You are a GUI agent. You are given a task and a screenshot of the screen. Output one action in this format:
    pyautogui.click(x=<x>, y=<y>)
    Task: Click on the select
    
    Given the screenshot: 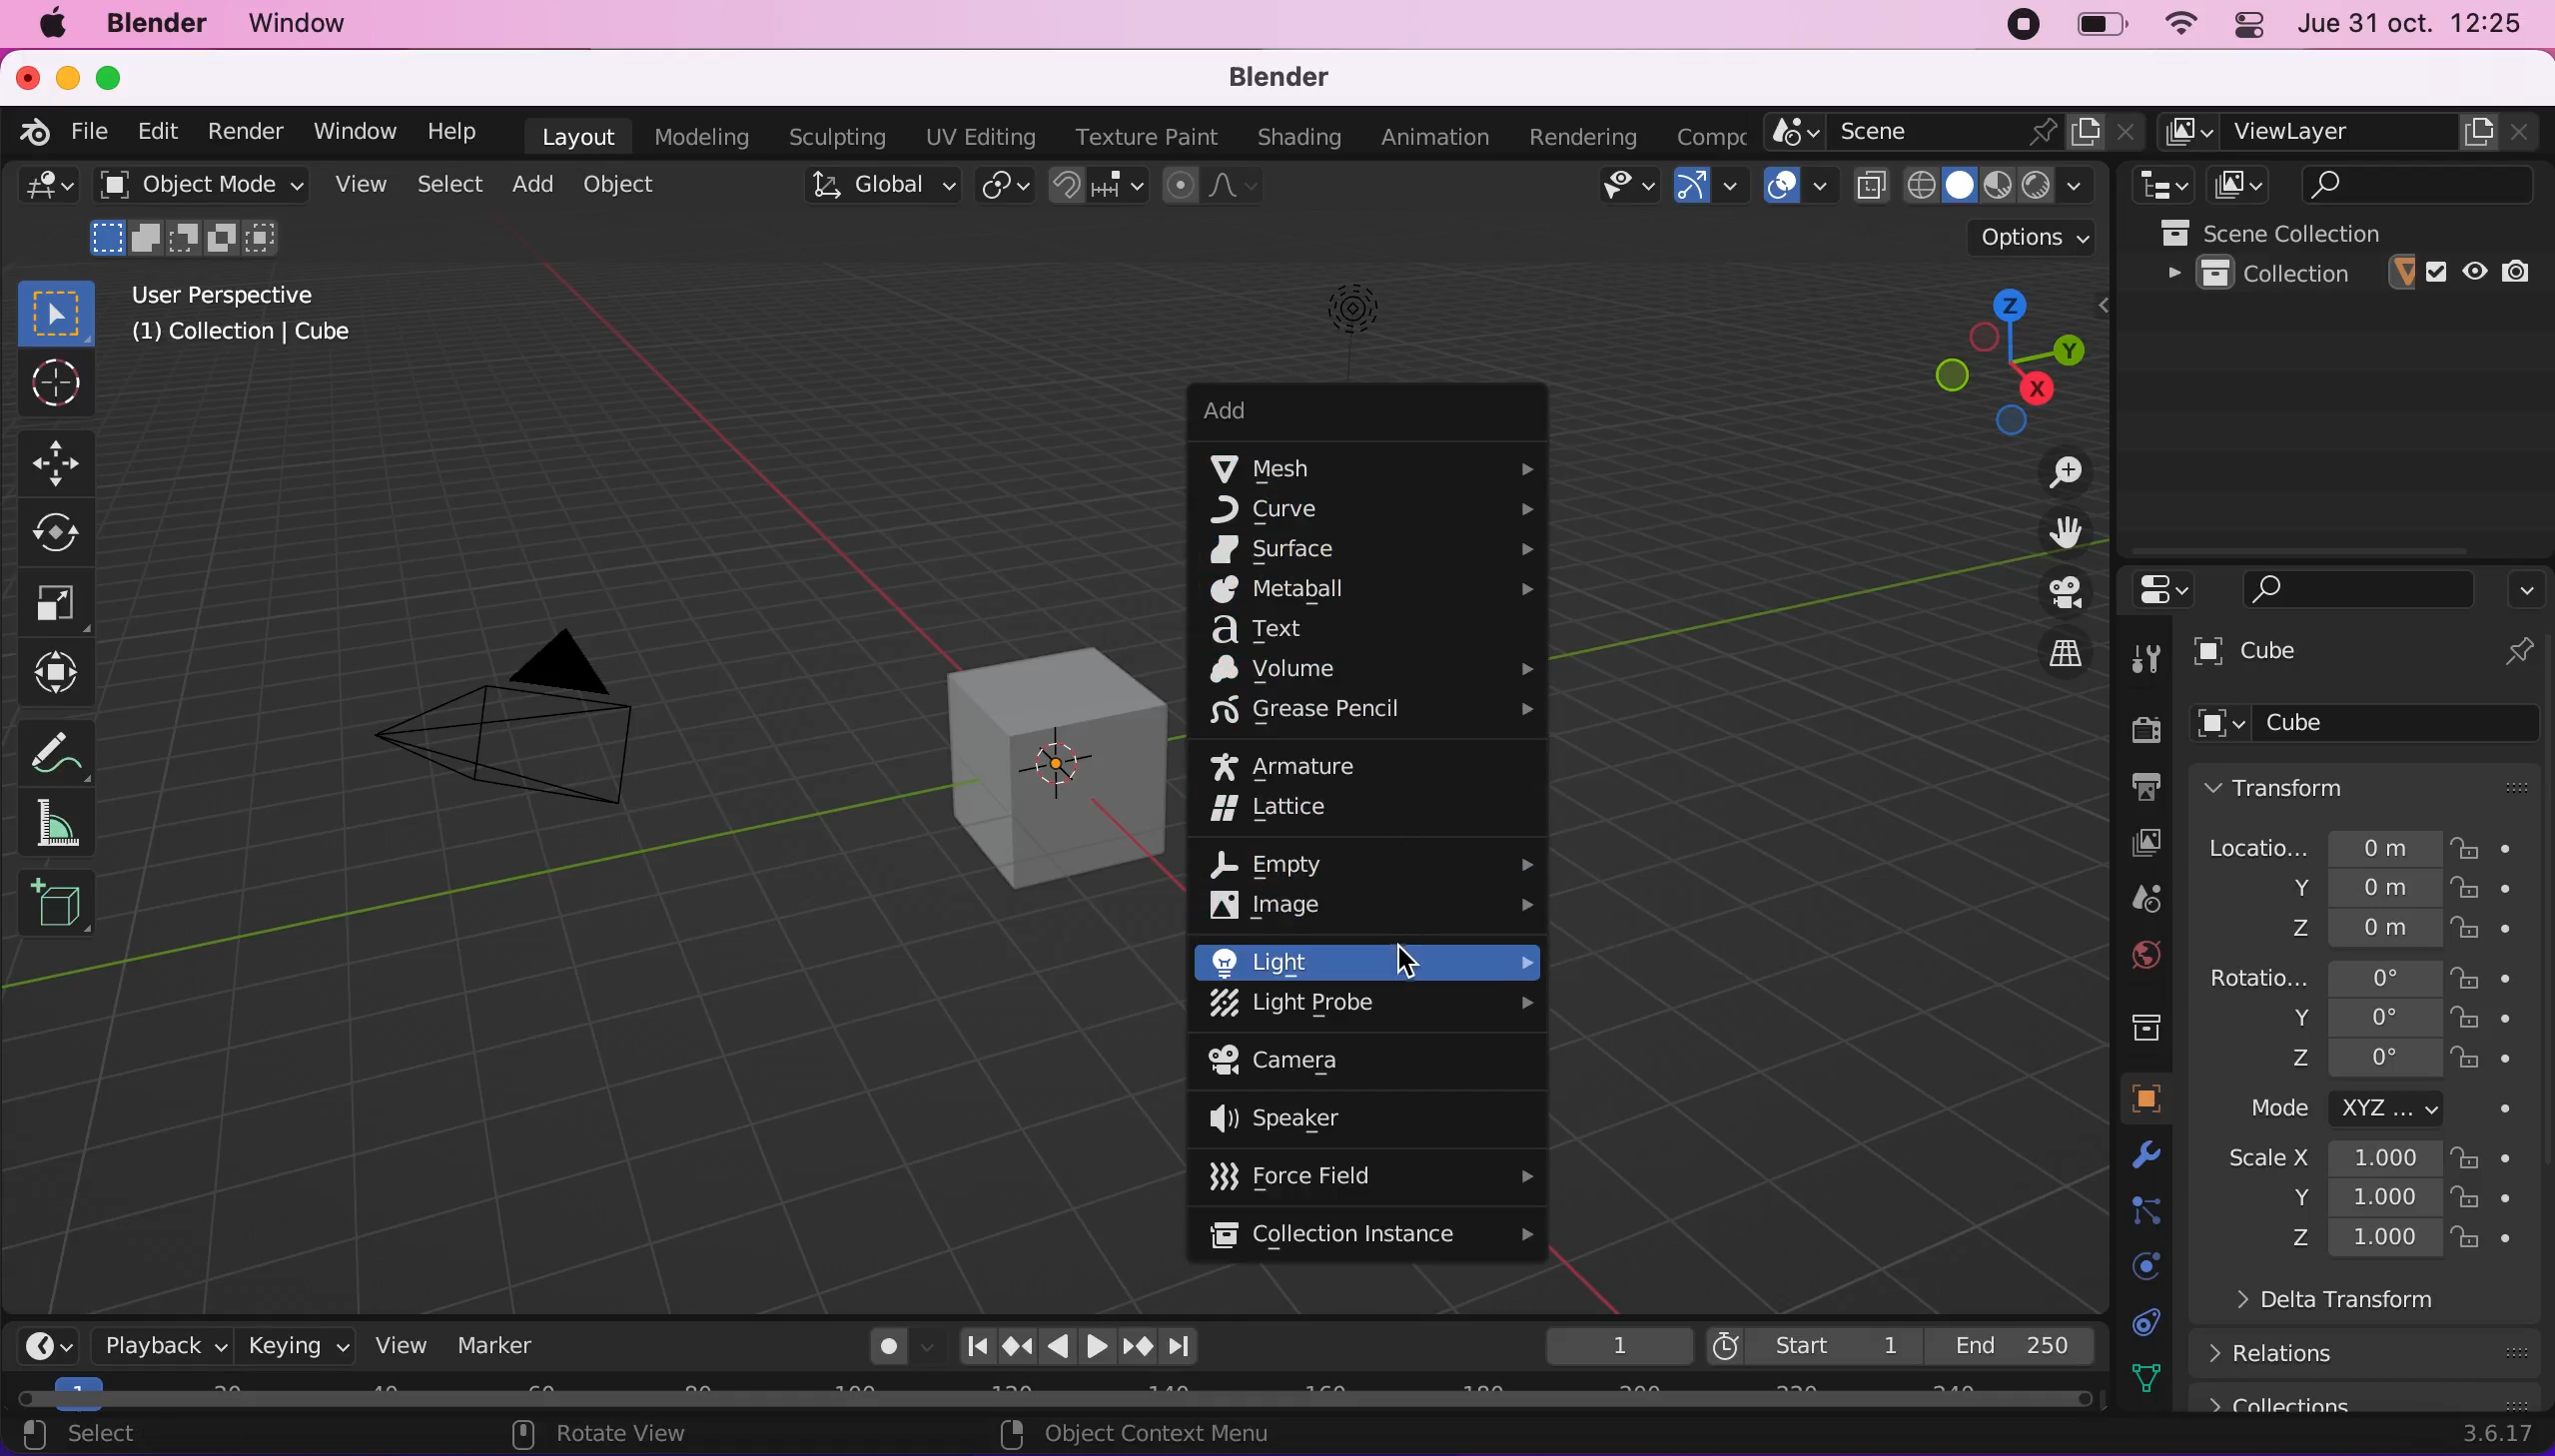 What is the action you would take?
    pyautogui.click(x=452, y=184)
    